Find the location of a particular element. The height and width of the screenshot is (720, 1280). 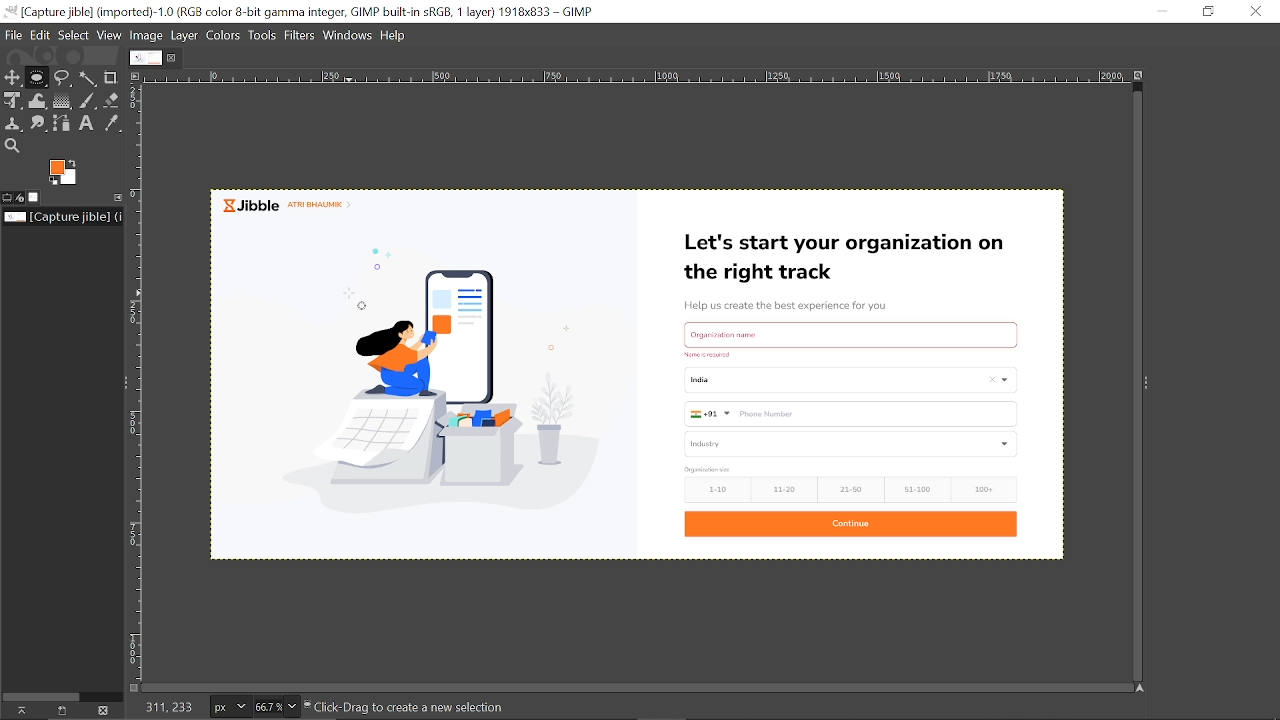

cursor is located at coordinates (364, 312).